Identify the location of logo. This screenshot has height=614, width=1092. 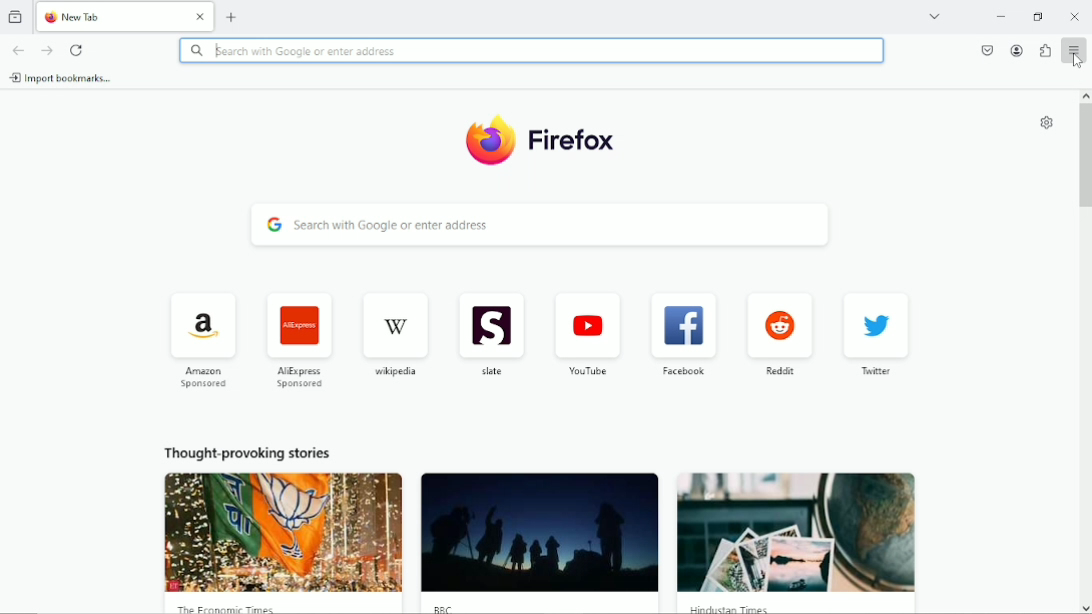
(486, 143).